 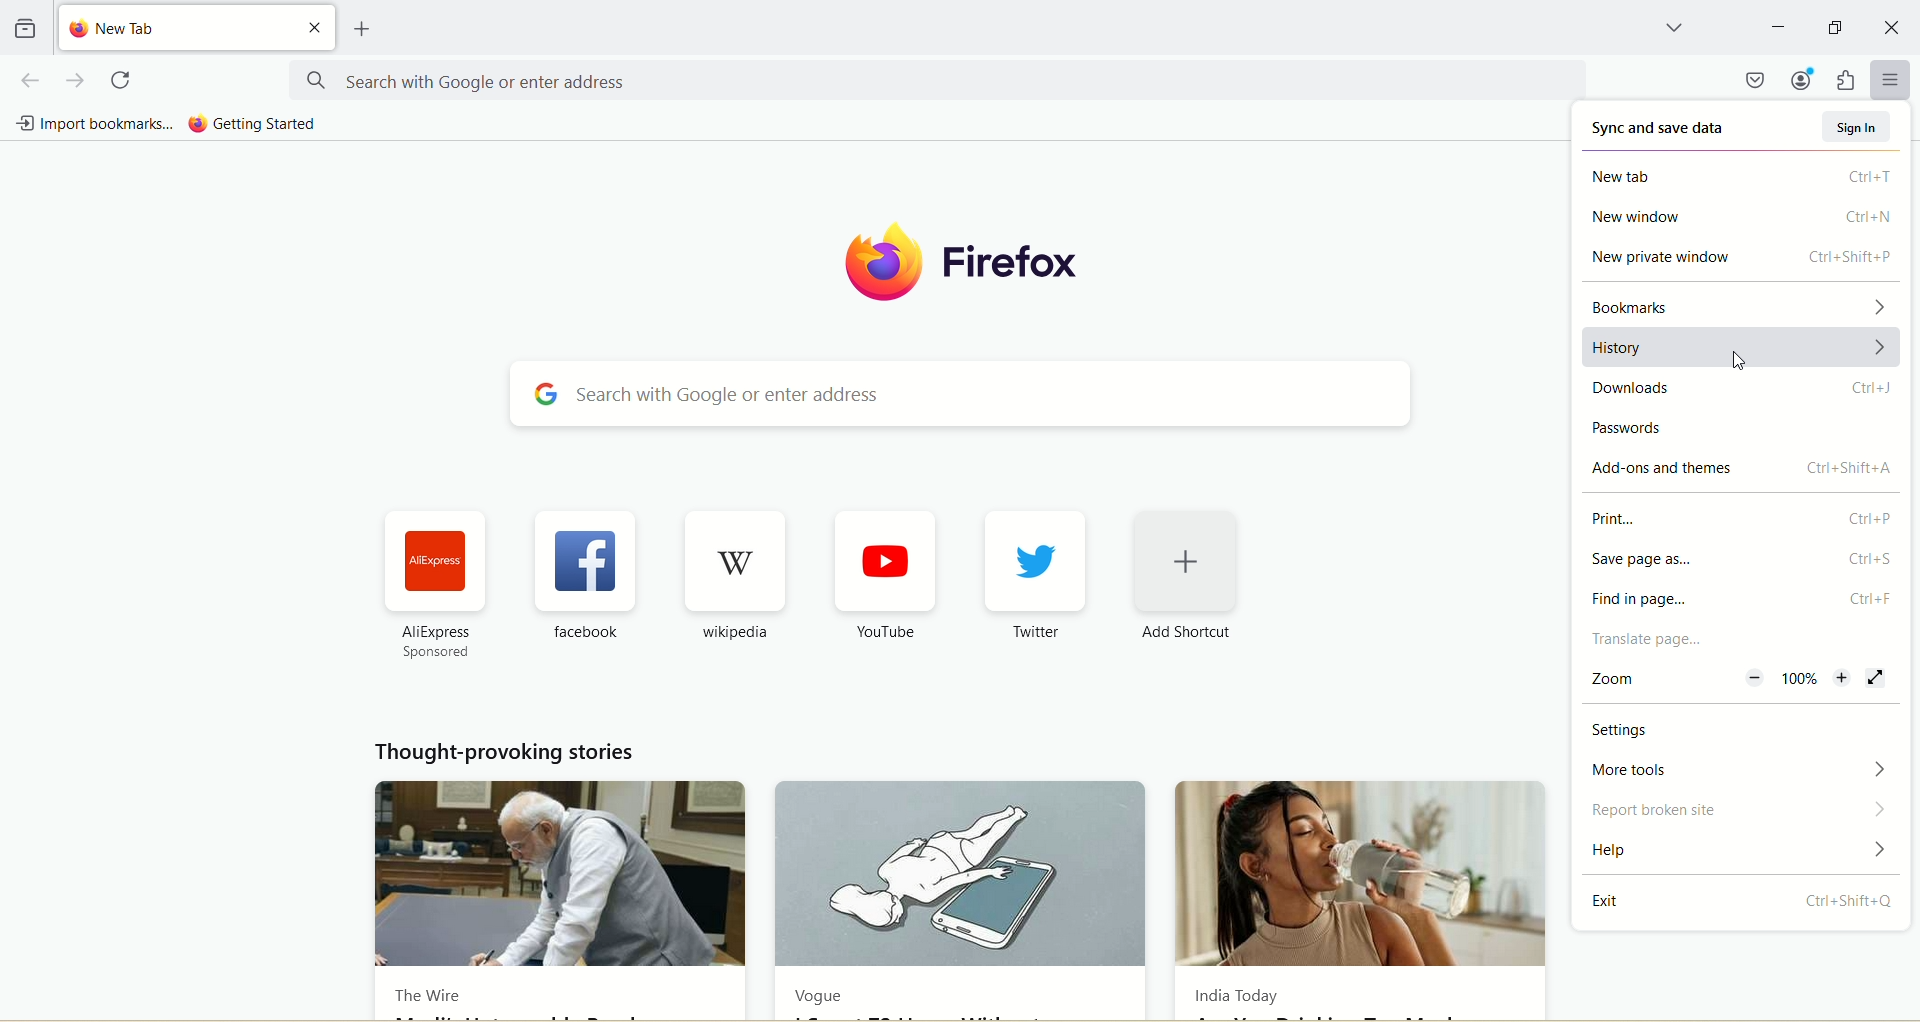 I want to click on The Wire, so click(x=427, y=999).